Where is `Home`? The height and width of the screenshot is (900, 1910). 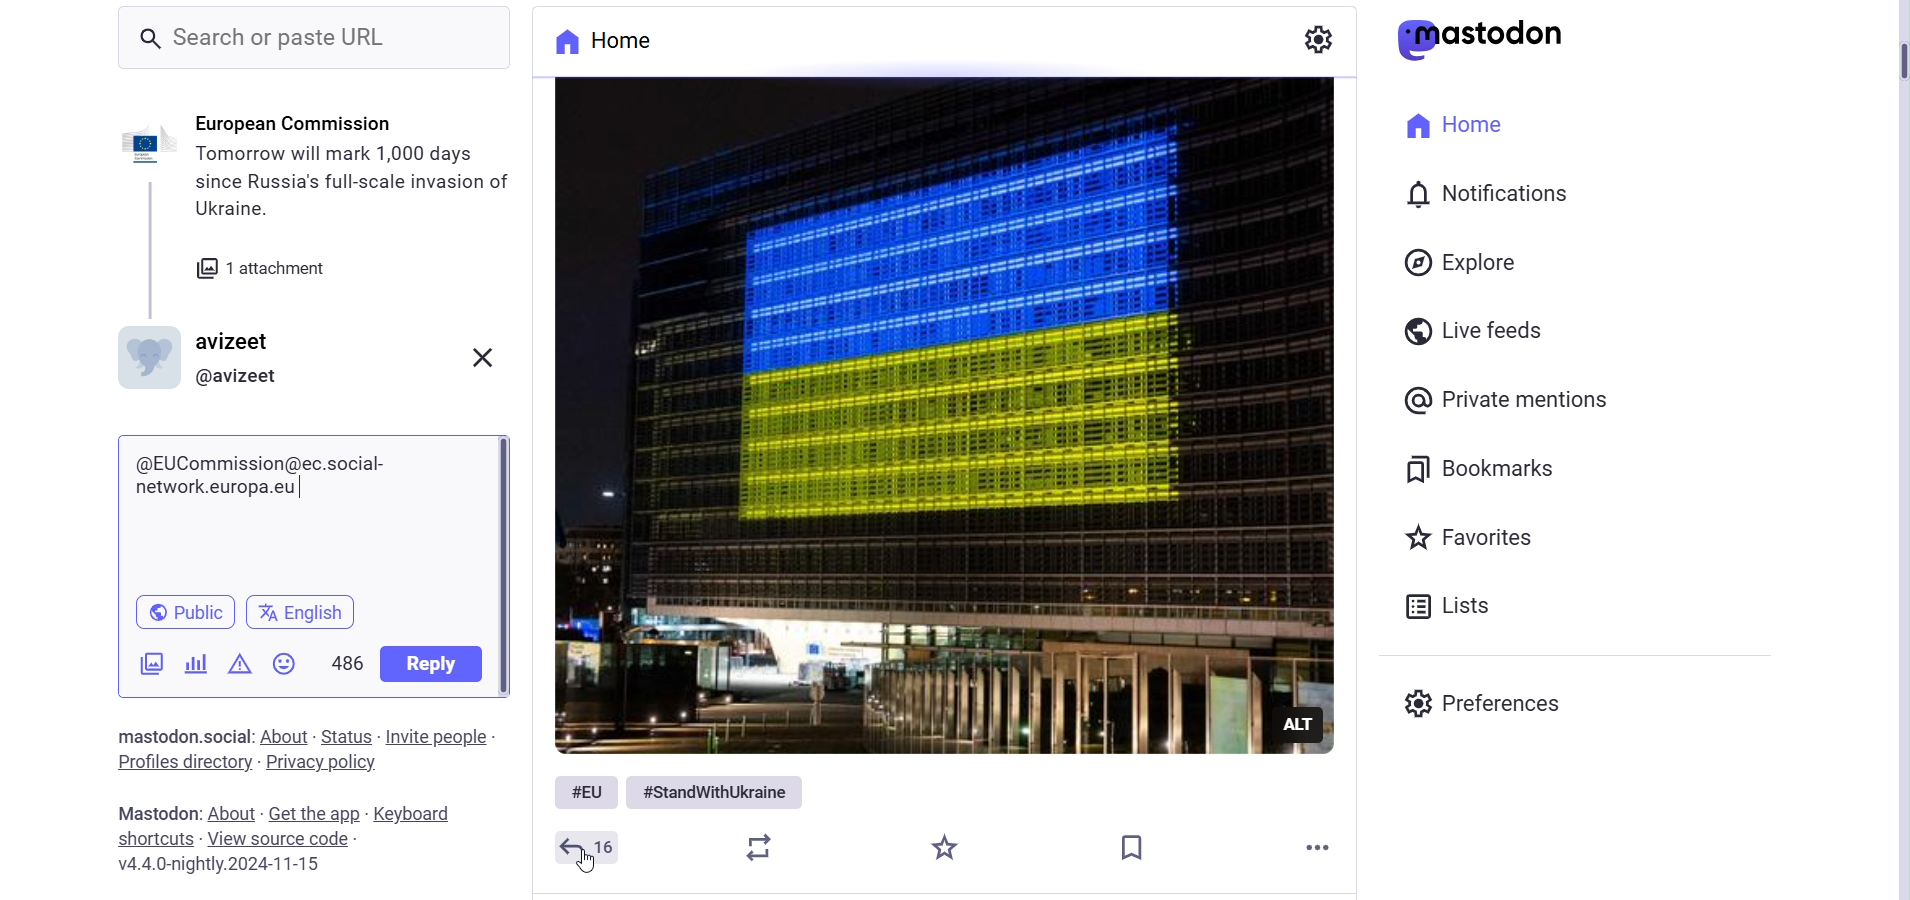 Home is located at coordinates (1461, 127).